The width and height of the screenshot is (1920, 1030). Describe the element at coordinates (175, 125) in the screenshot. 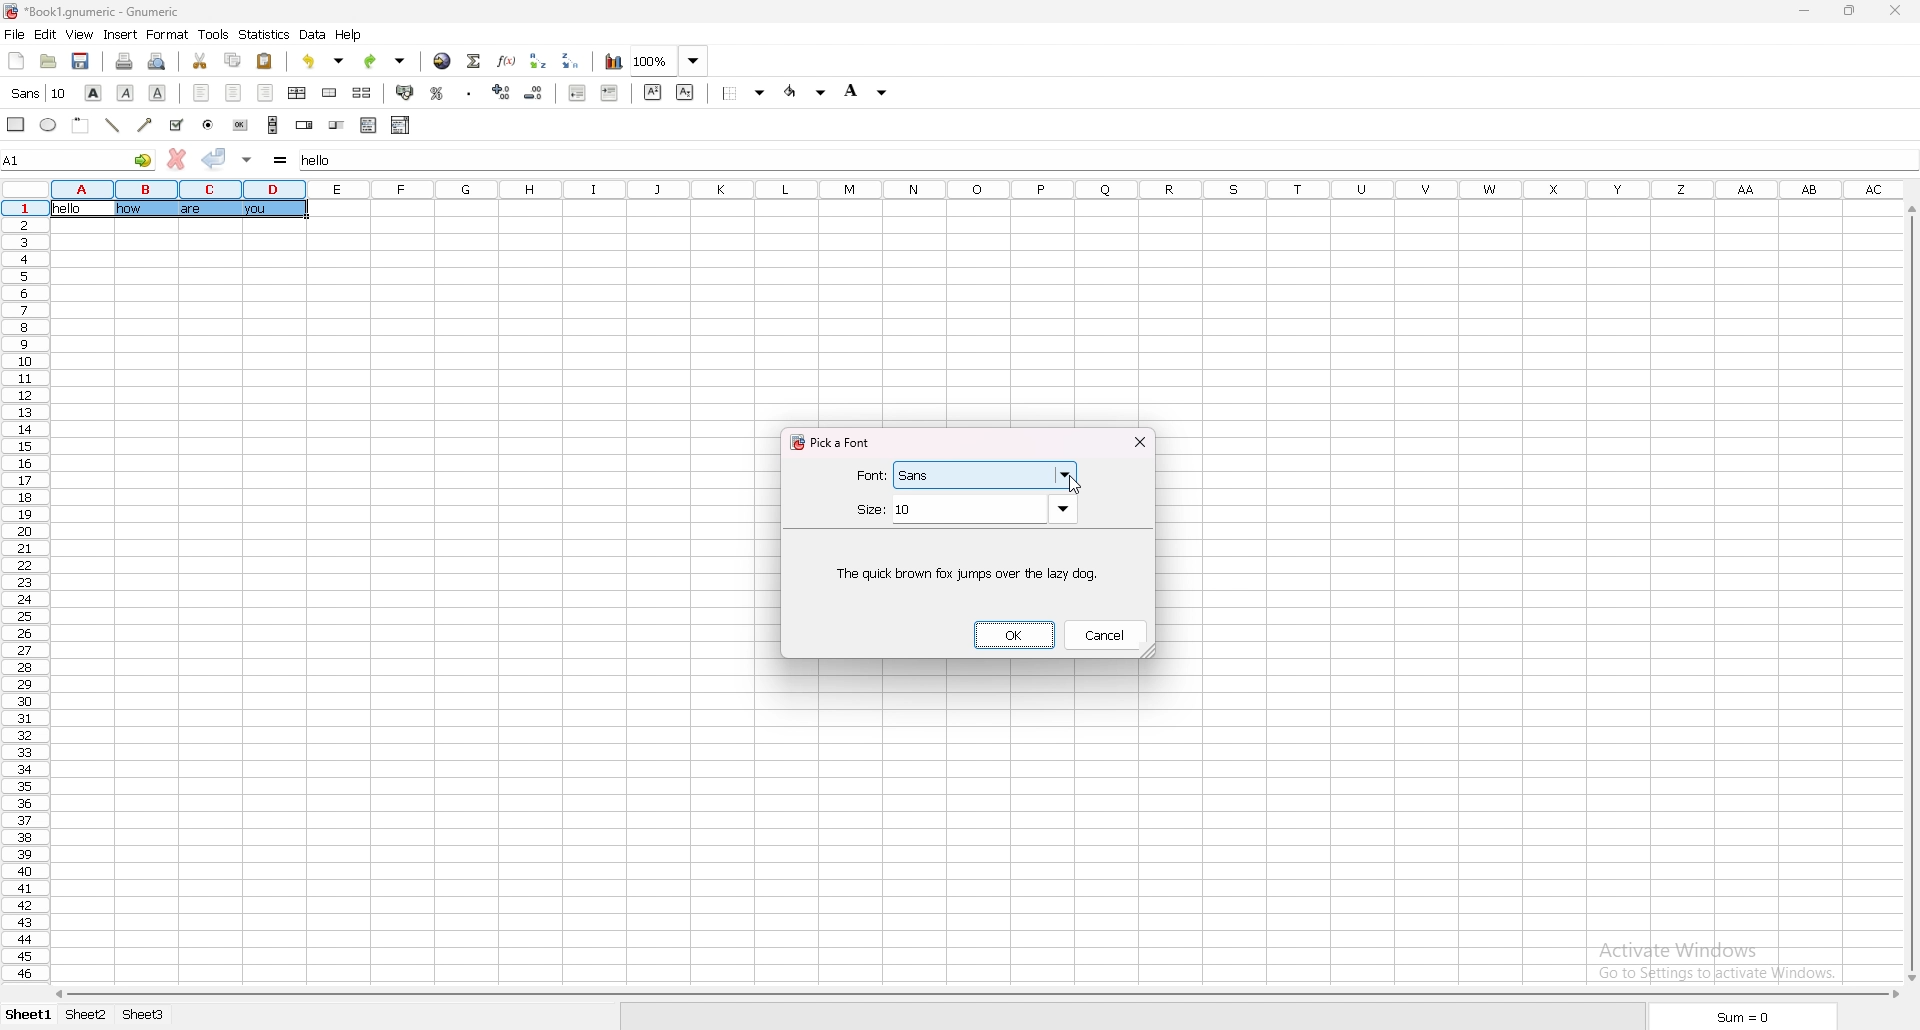

I see `tickbox` at that location.